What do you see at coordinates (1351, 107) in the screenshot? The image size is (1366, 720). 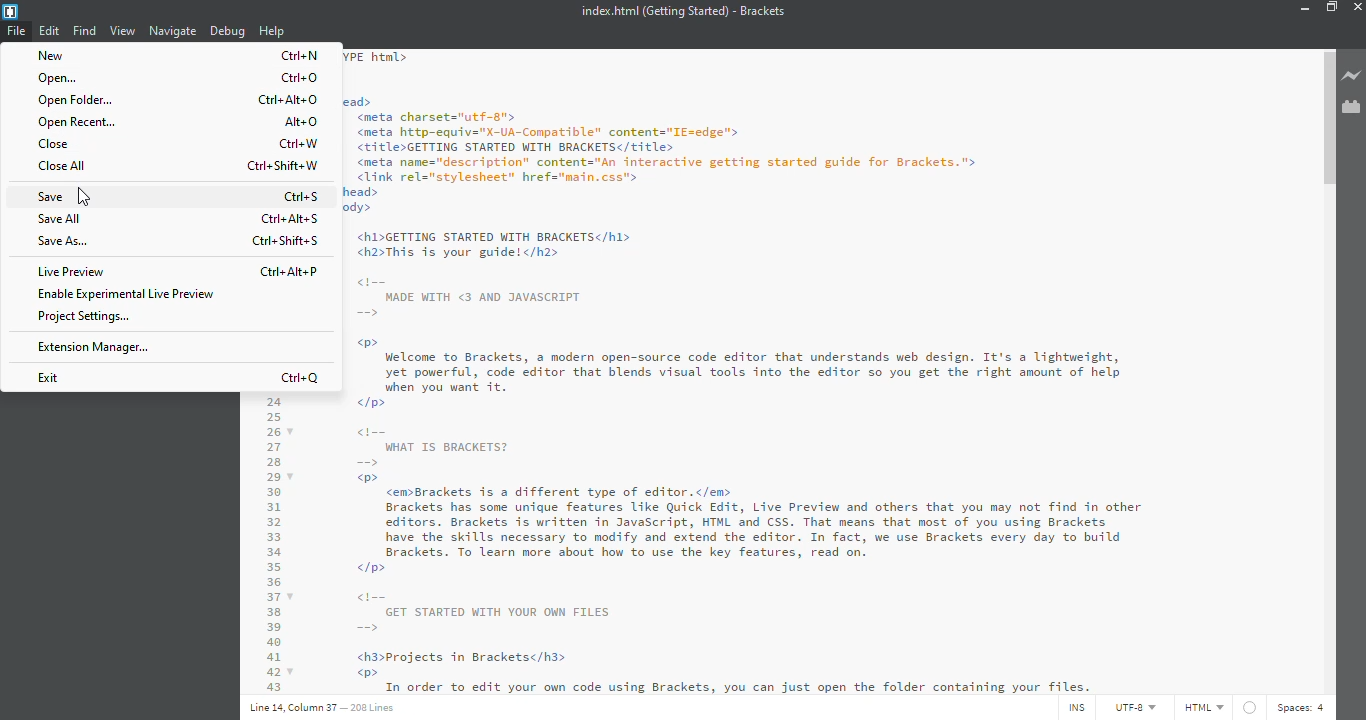 I see `extension manager` at bounding box center [1351, 107].